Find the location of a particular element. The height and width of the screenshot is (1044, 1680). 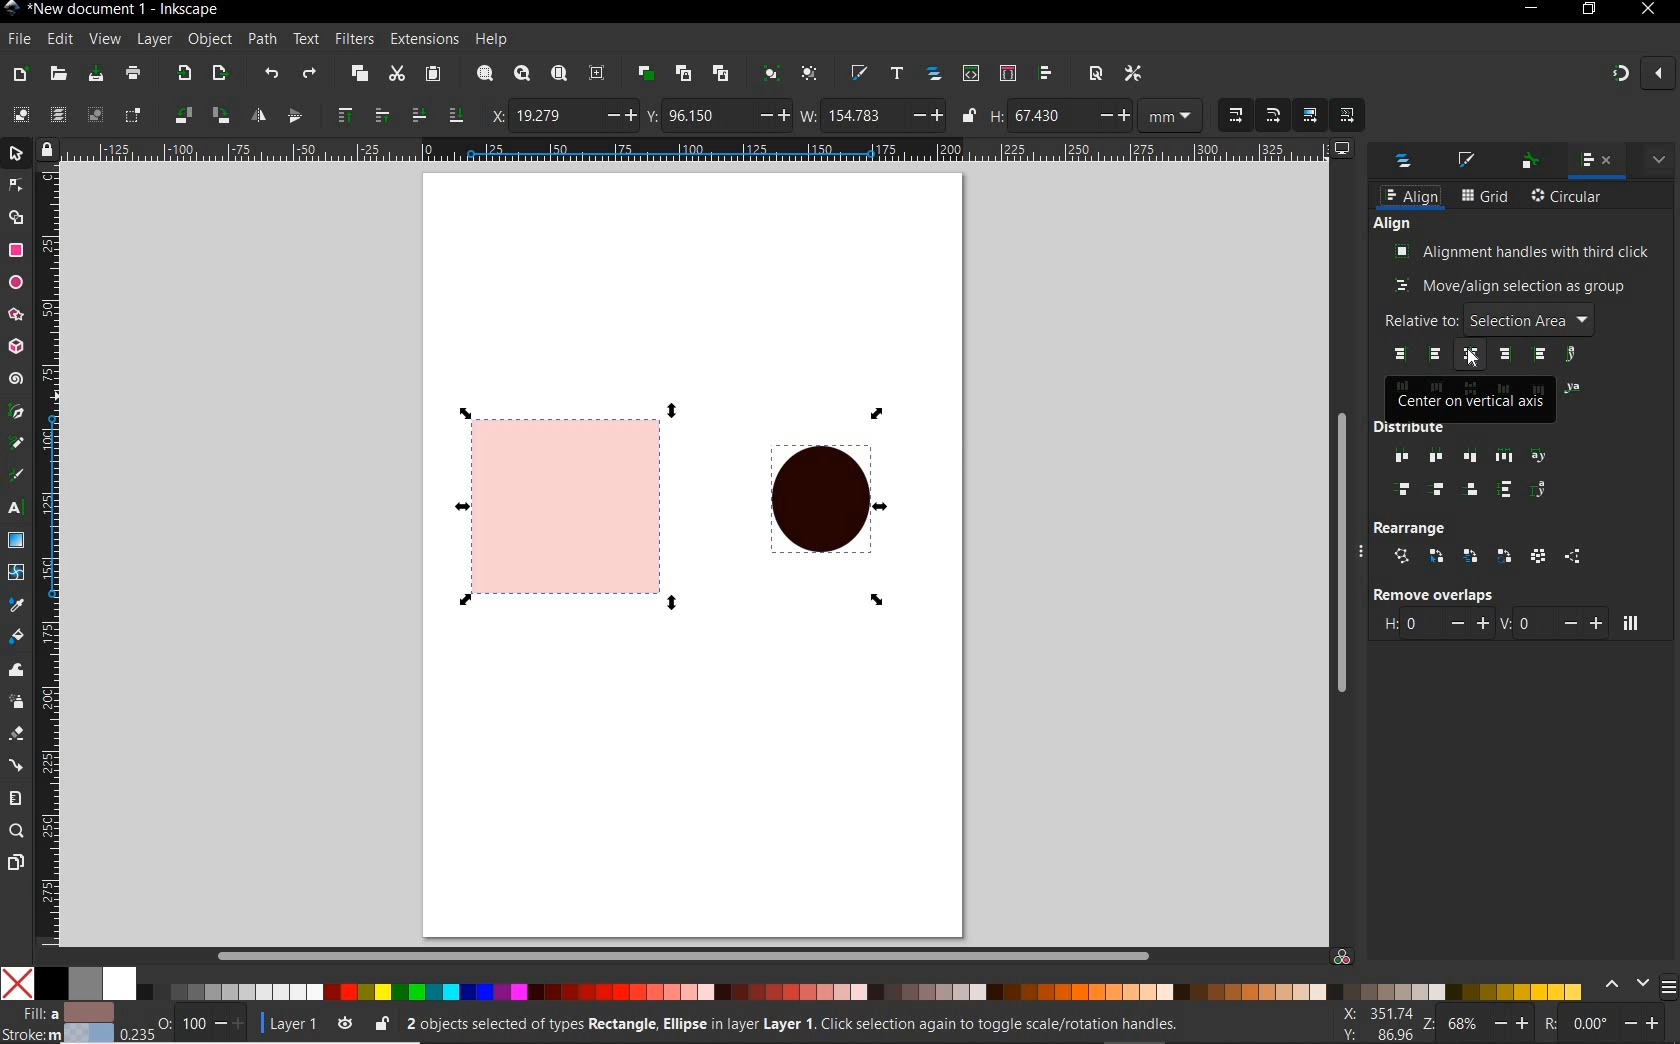

ALIGN RIGHT EDGES is located at coordinates (1505, 355).